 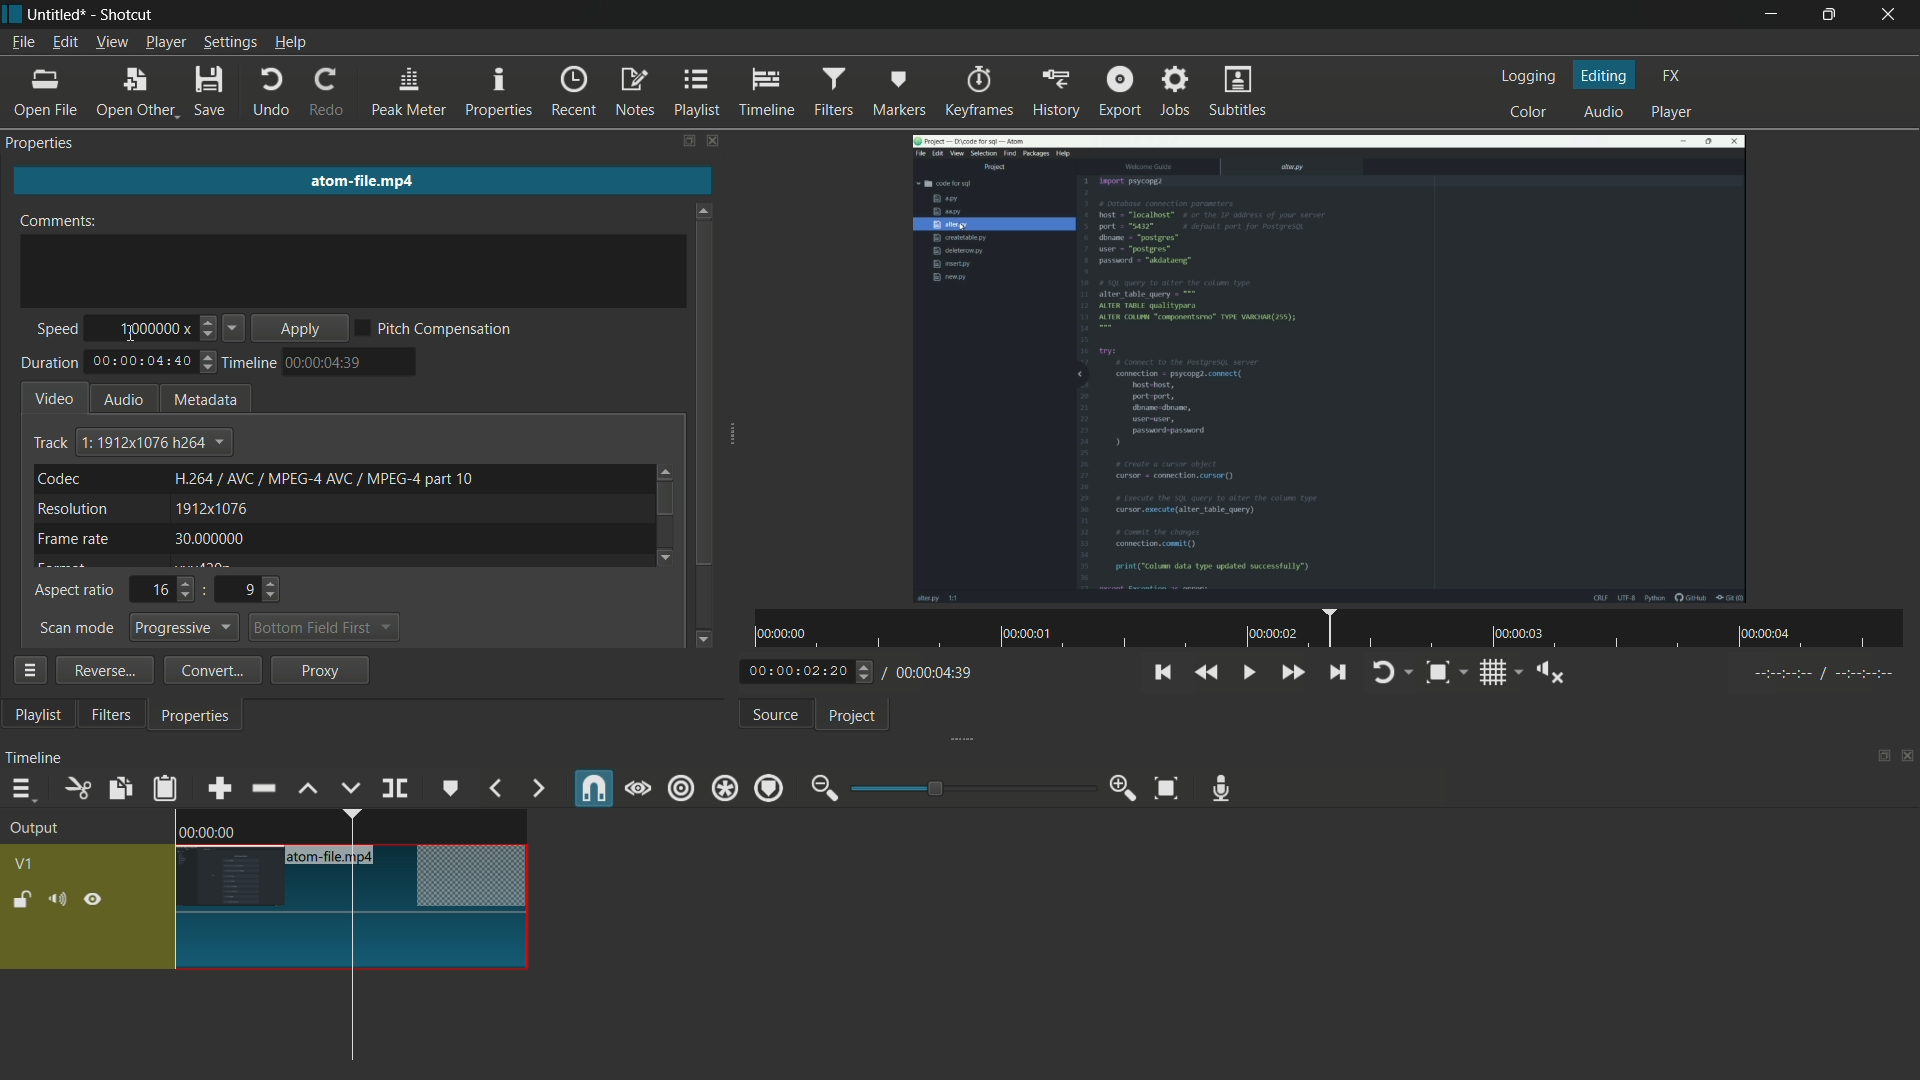 What do you see at coordinates (392, 789) in the screenshot?
I see `split at playhead` at bounding box center [392, 789].